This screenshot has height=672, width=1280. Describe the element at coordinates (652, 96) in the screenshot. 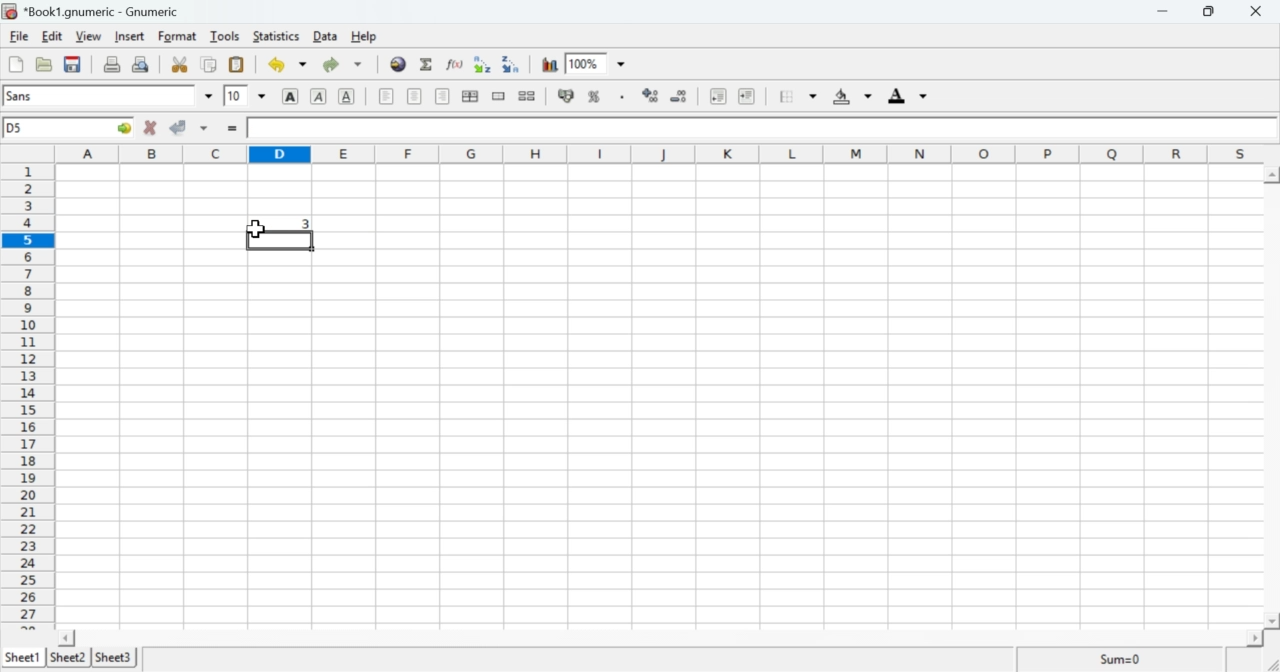

I see `Increase number of decimals` at that location.